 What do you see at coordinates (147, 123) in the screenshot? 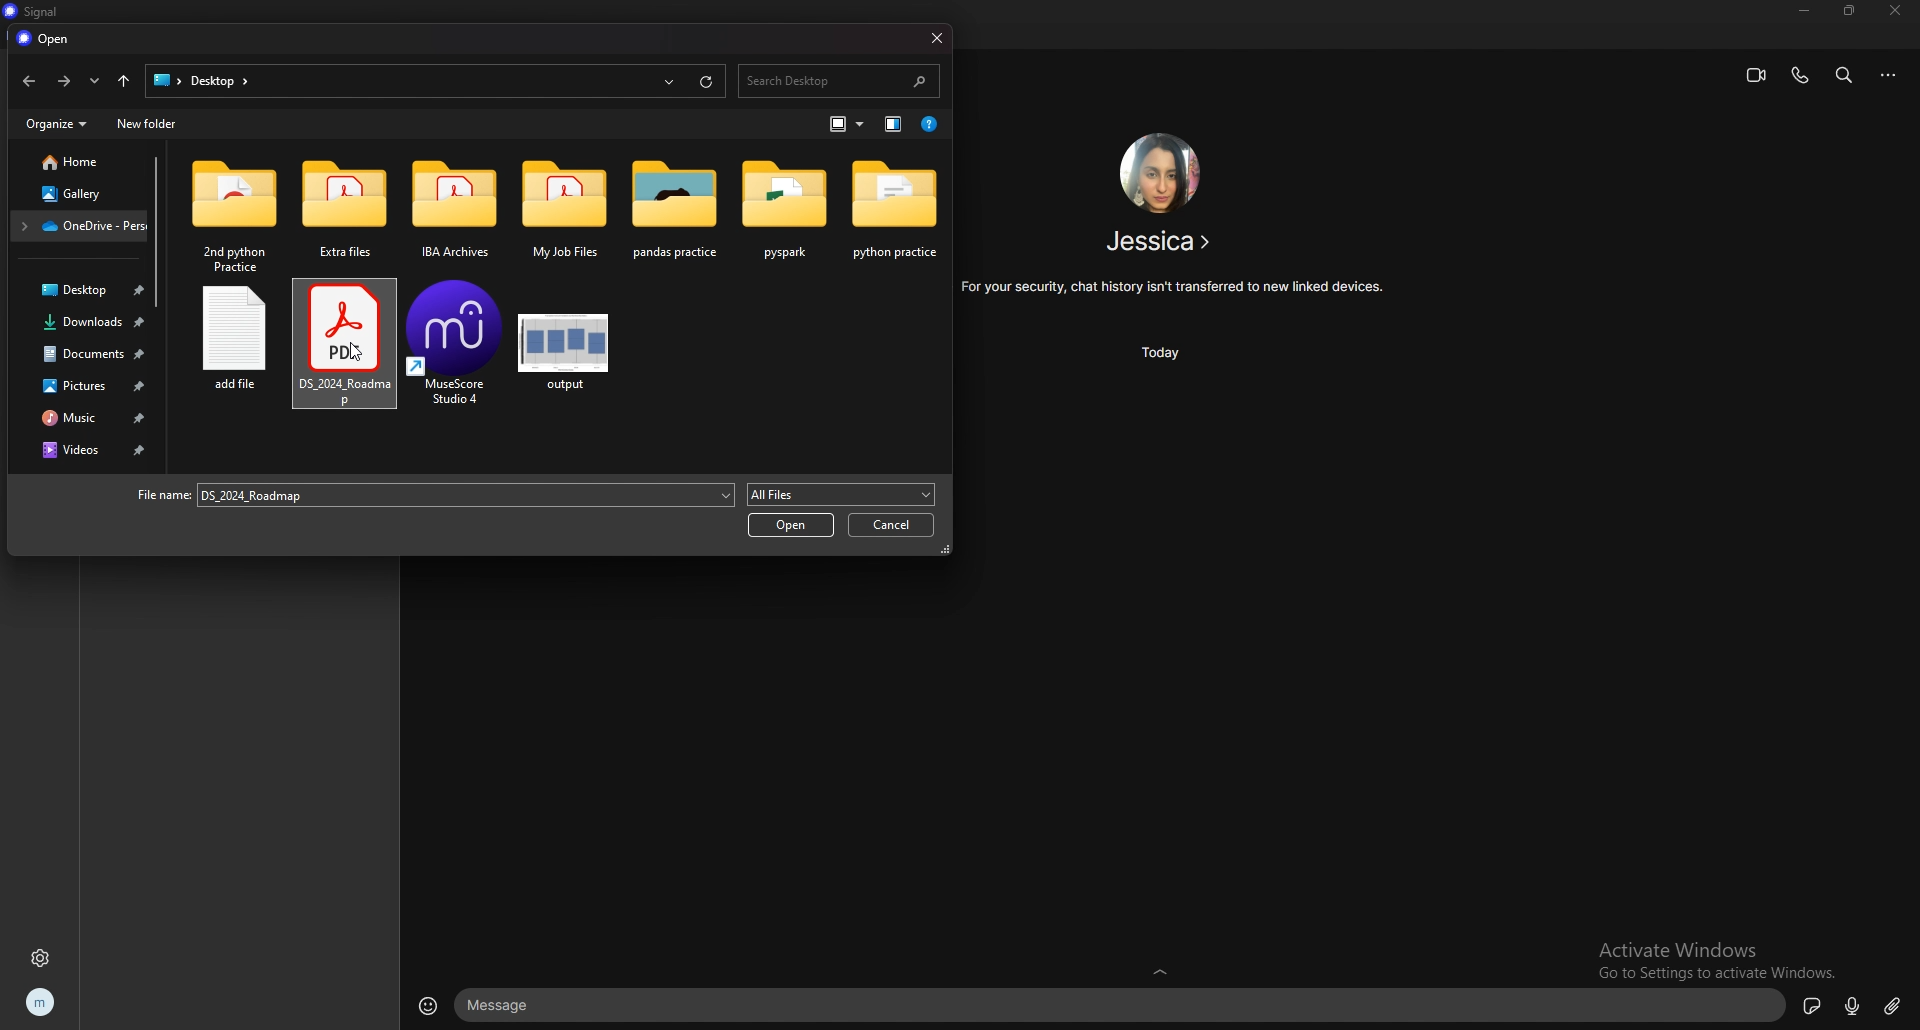
I see `new folder` at bounding box center [147, 123].